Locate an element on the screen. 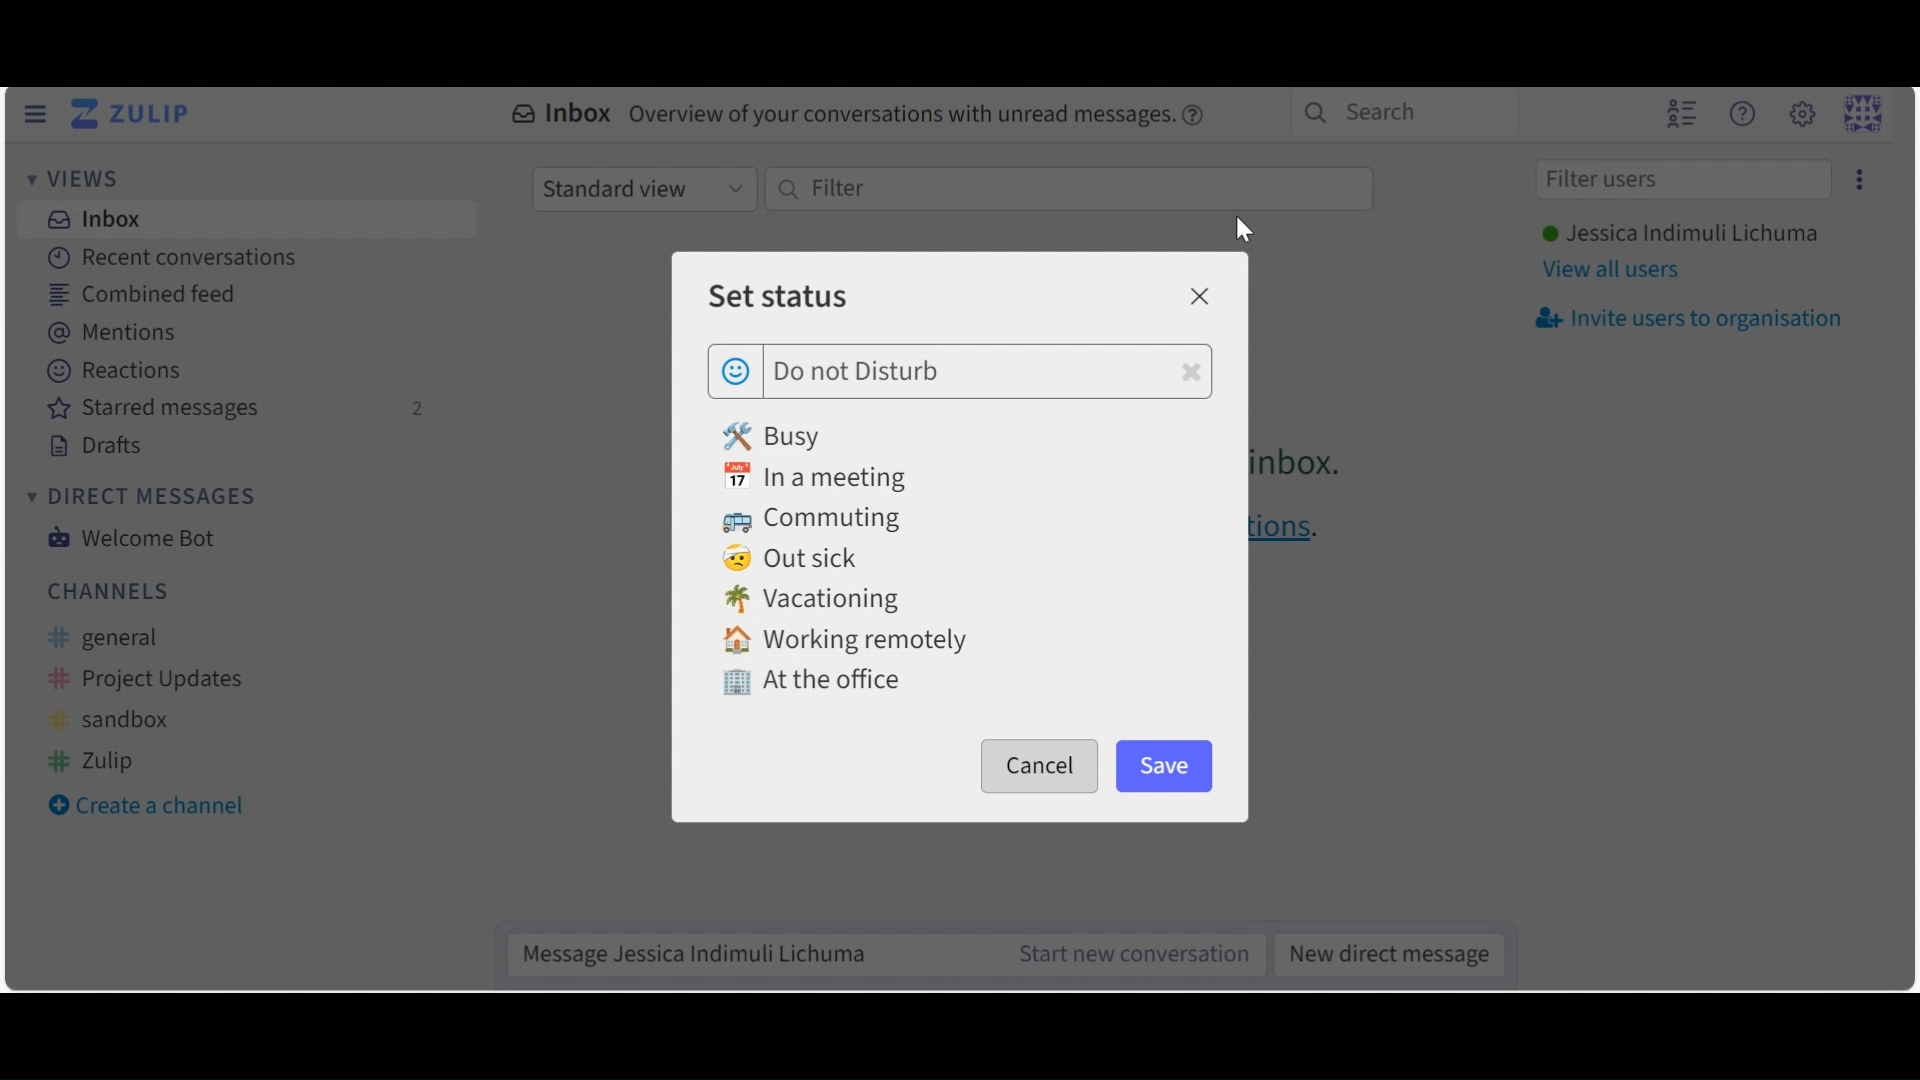 The height and width of the screenshot is (1080, 1920). Inbox is located at coordinates (91, 218).